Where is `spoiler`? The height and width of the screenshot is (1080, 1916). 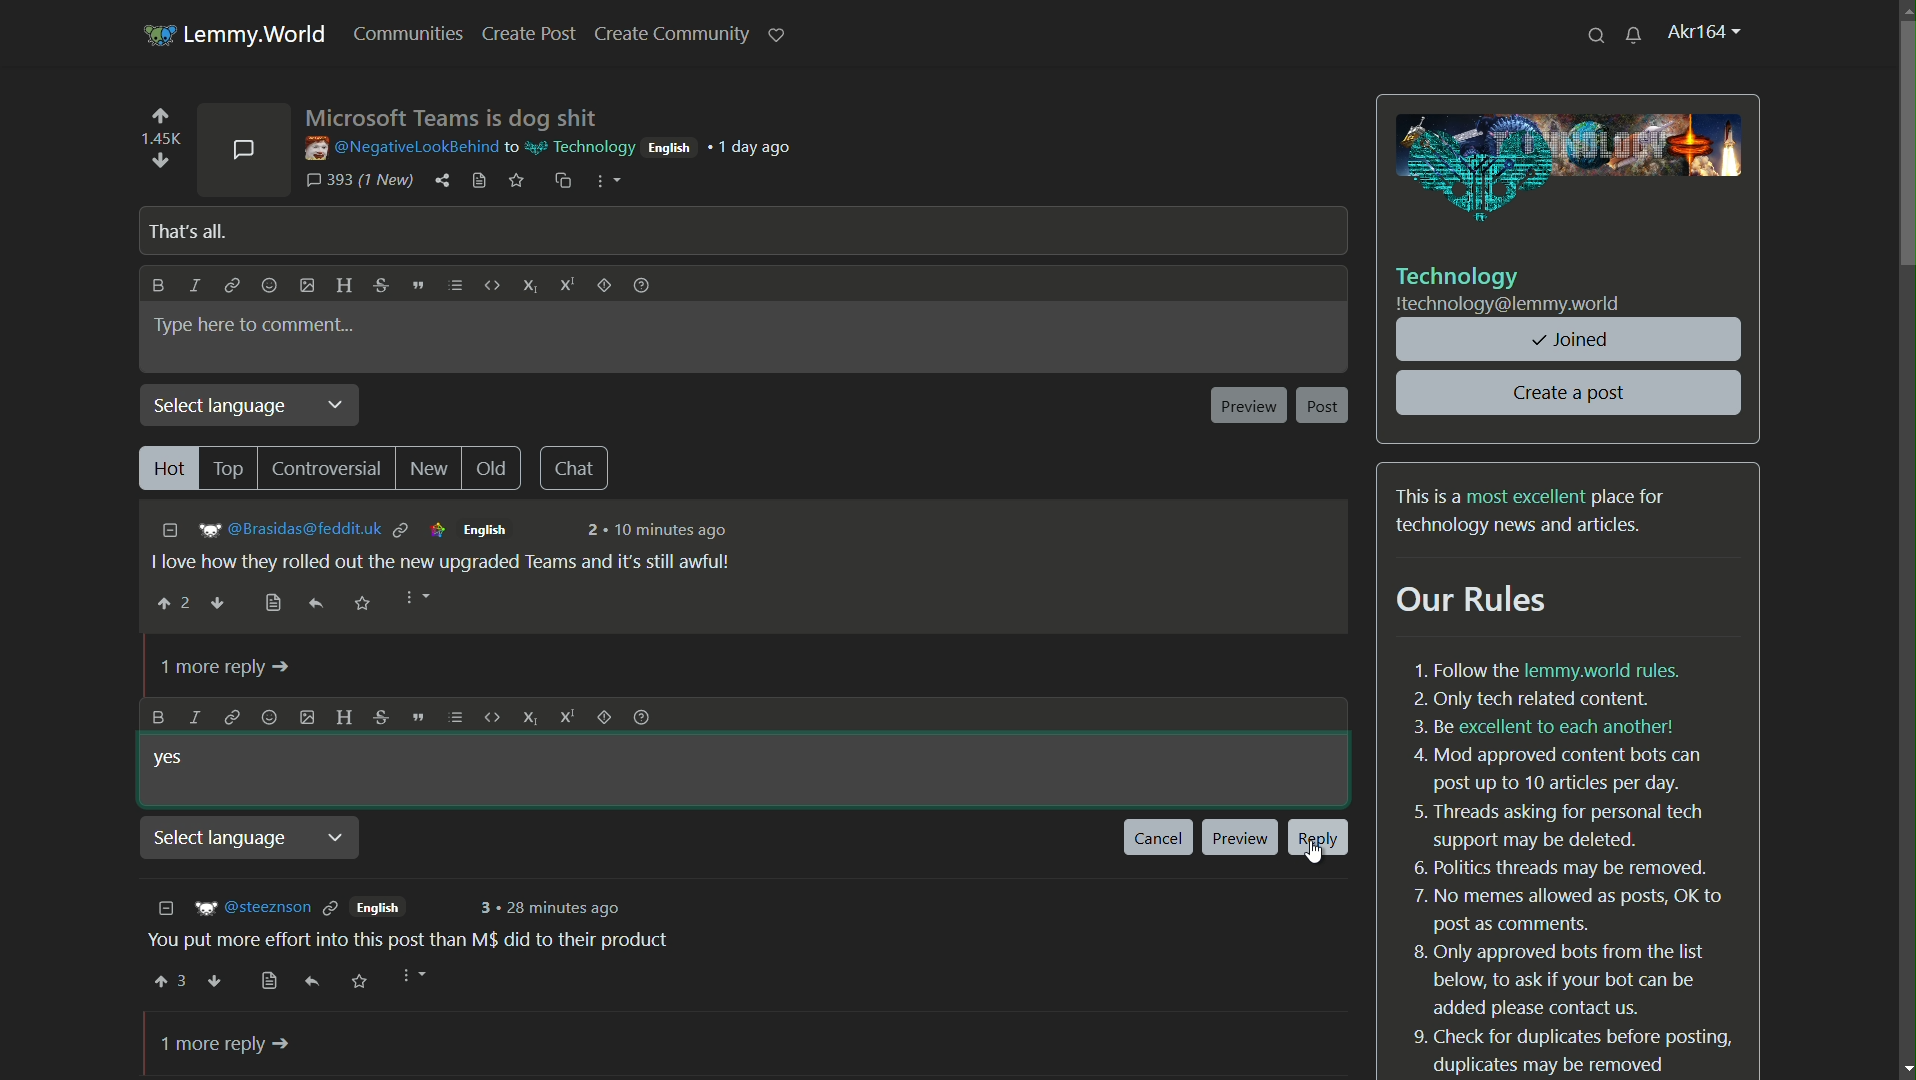 spoiler is located at coordinates (604, 289).